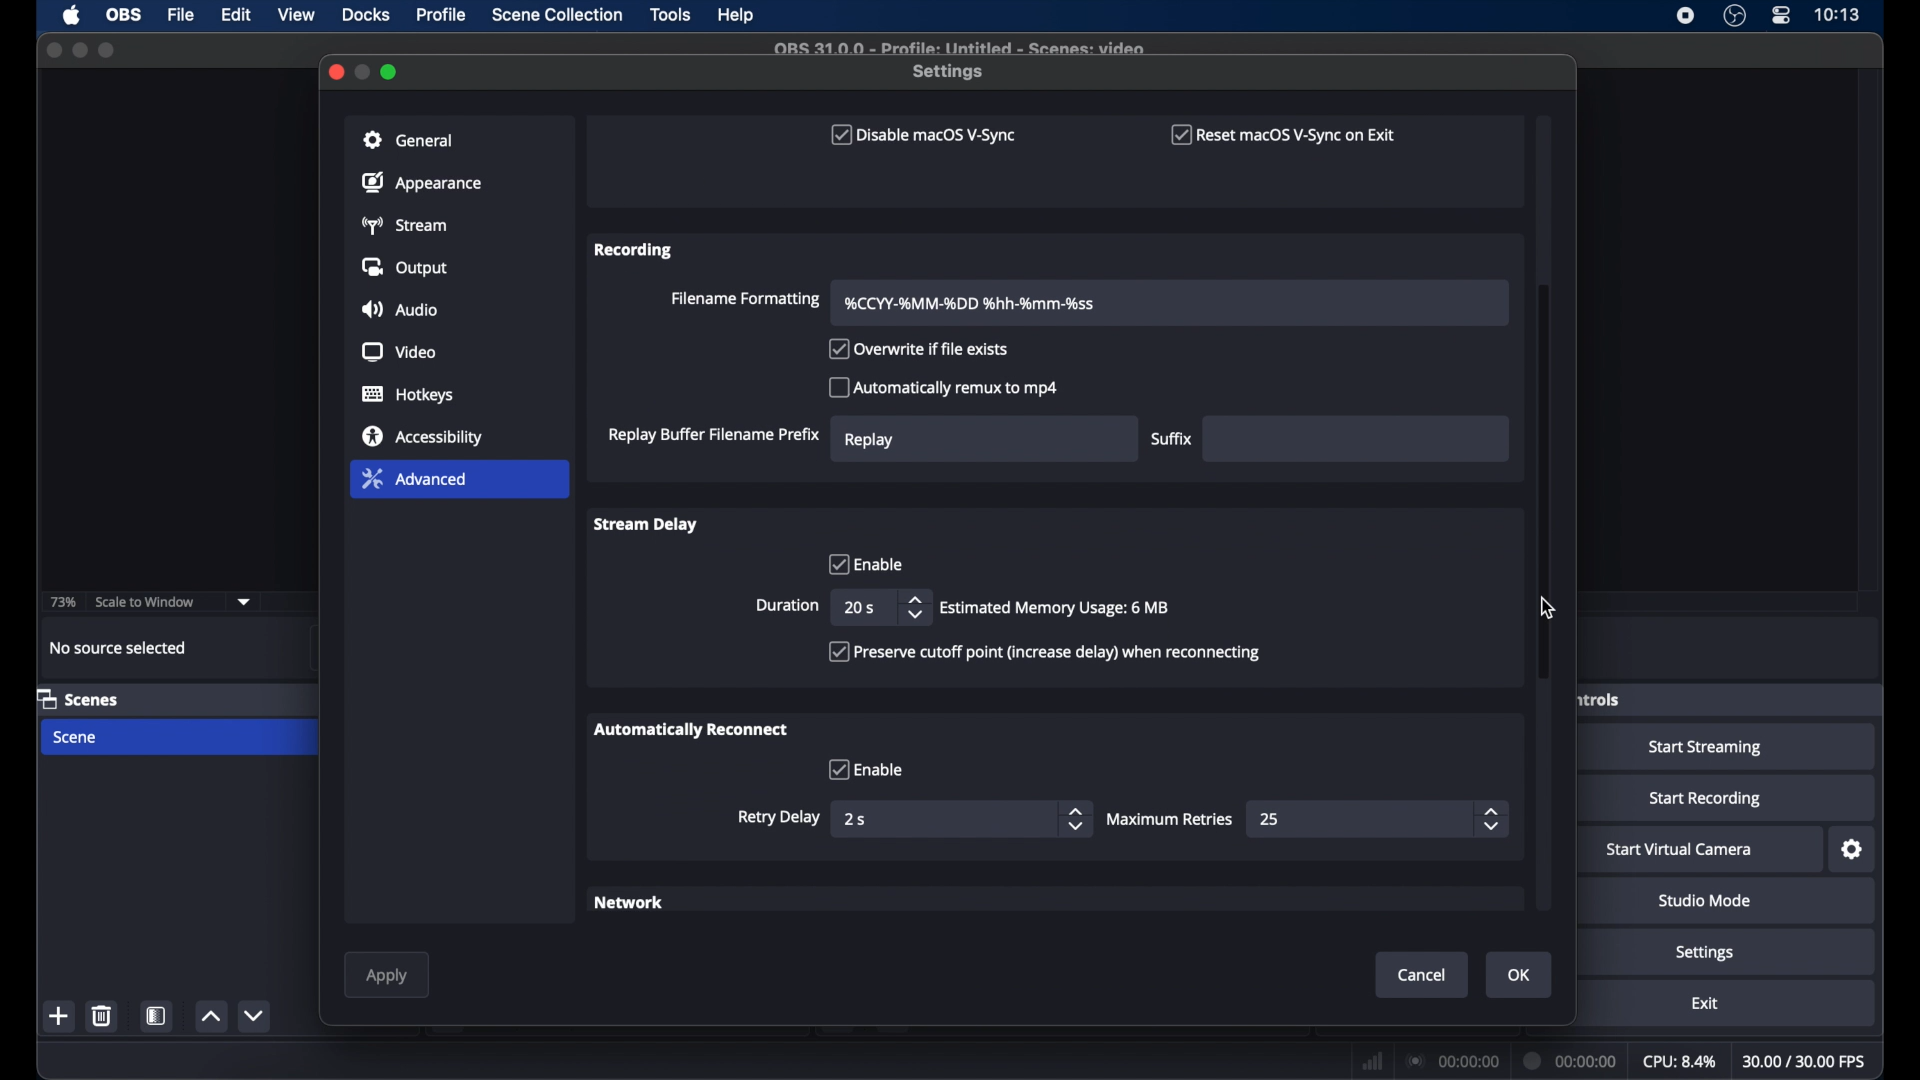 The height and width of the screenshot is (1080, 1920). Describe the element at coordinates (1705, 902) in the screenshot. I see `studio mode` at that location.